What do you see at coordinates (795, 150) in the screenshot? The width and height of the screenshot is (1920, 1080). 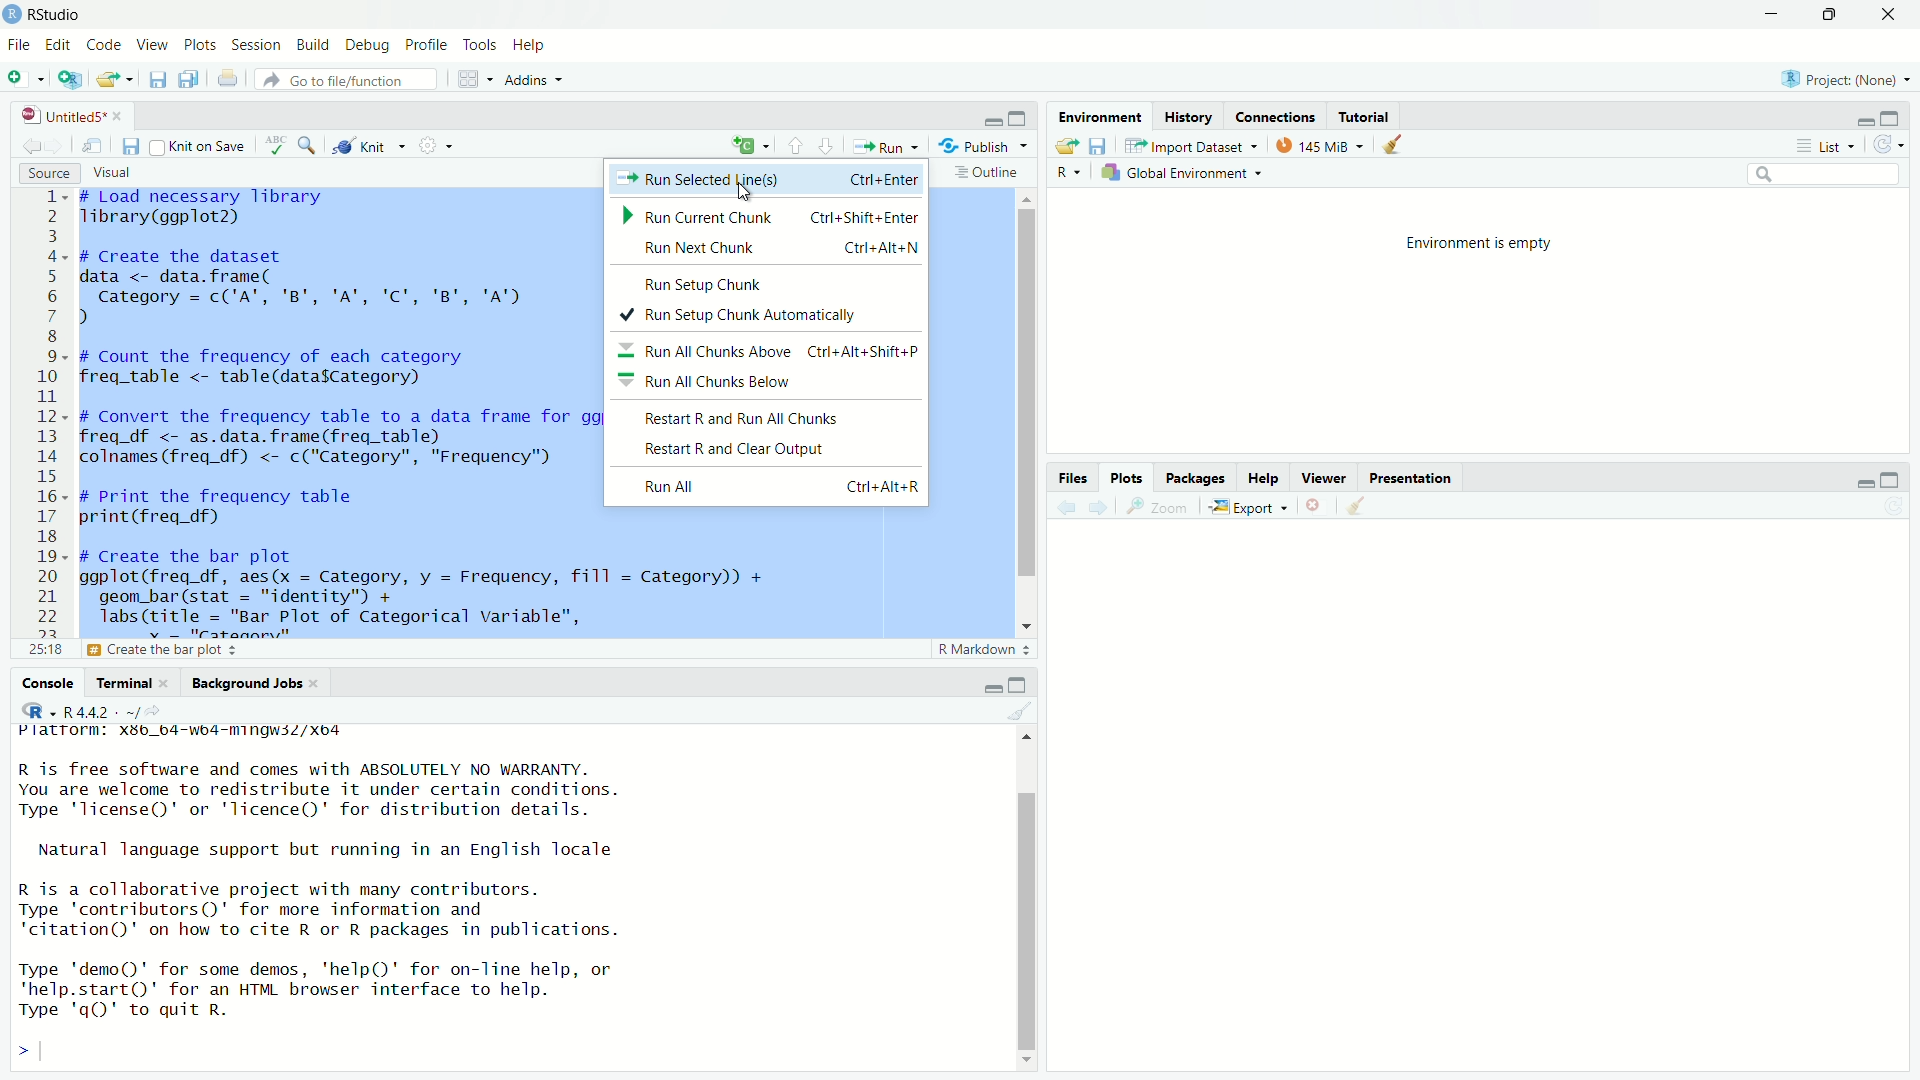 I see `previous section` at bounding box center [795, 150].